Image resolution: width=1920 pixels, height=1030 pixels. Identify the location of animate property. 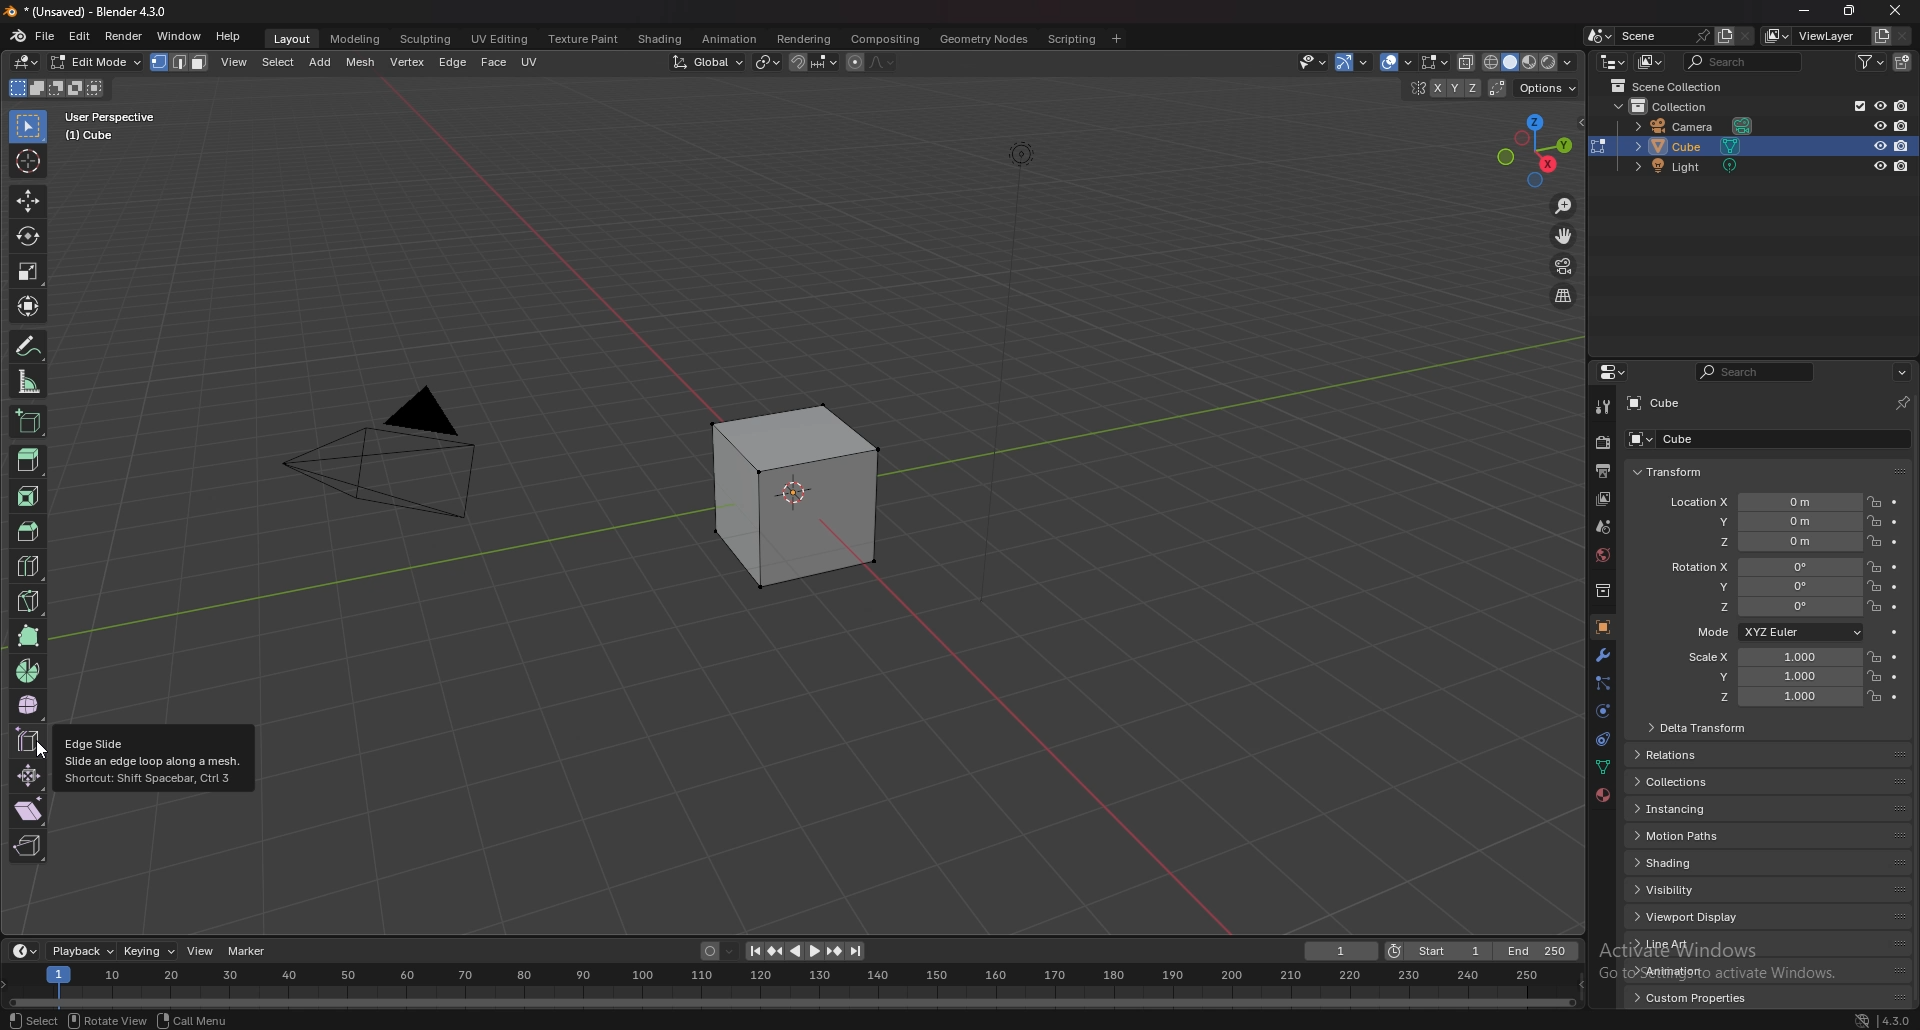
(1895, 503).